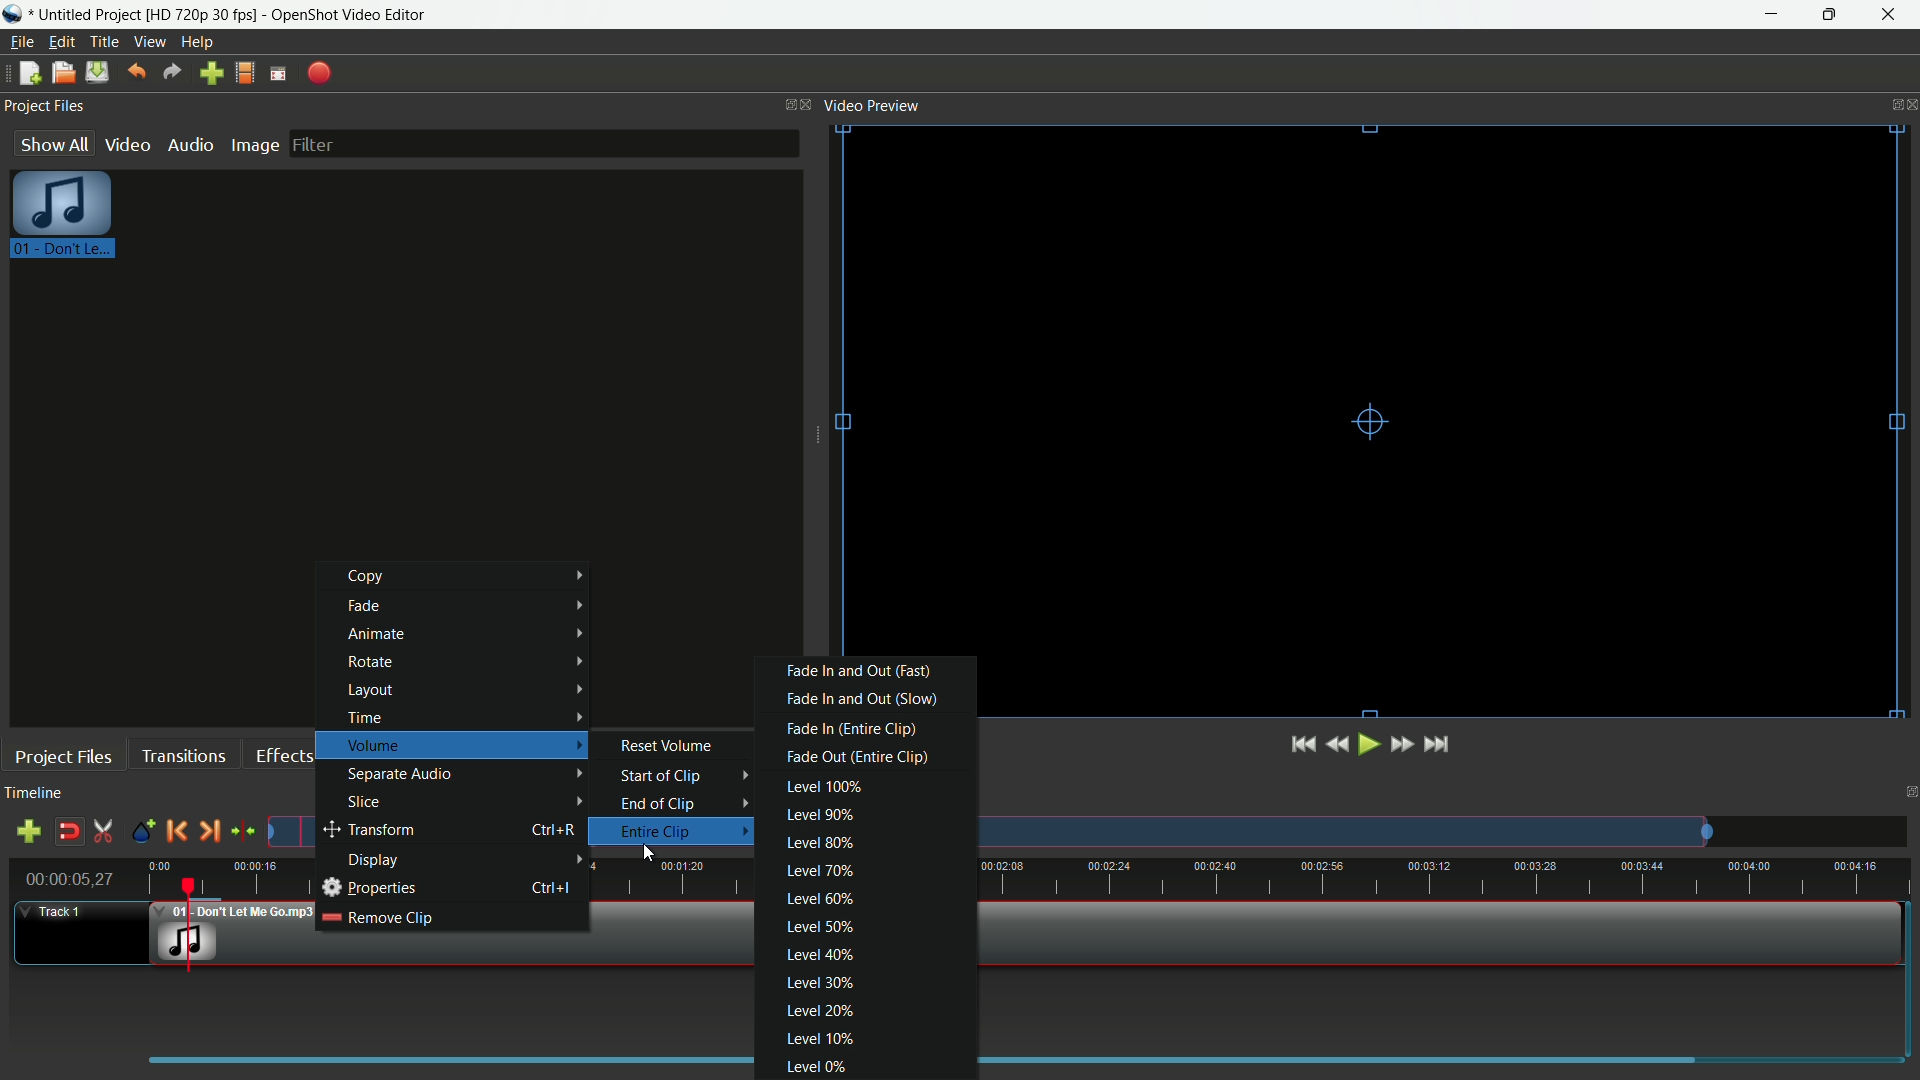 The height and width of the screenshot is (1080, 1920). Describe the element at coordinates (821, 928) in the screenshot. I see `level 50%` at that location.